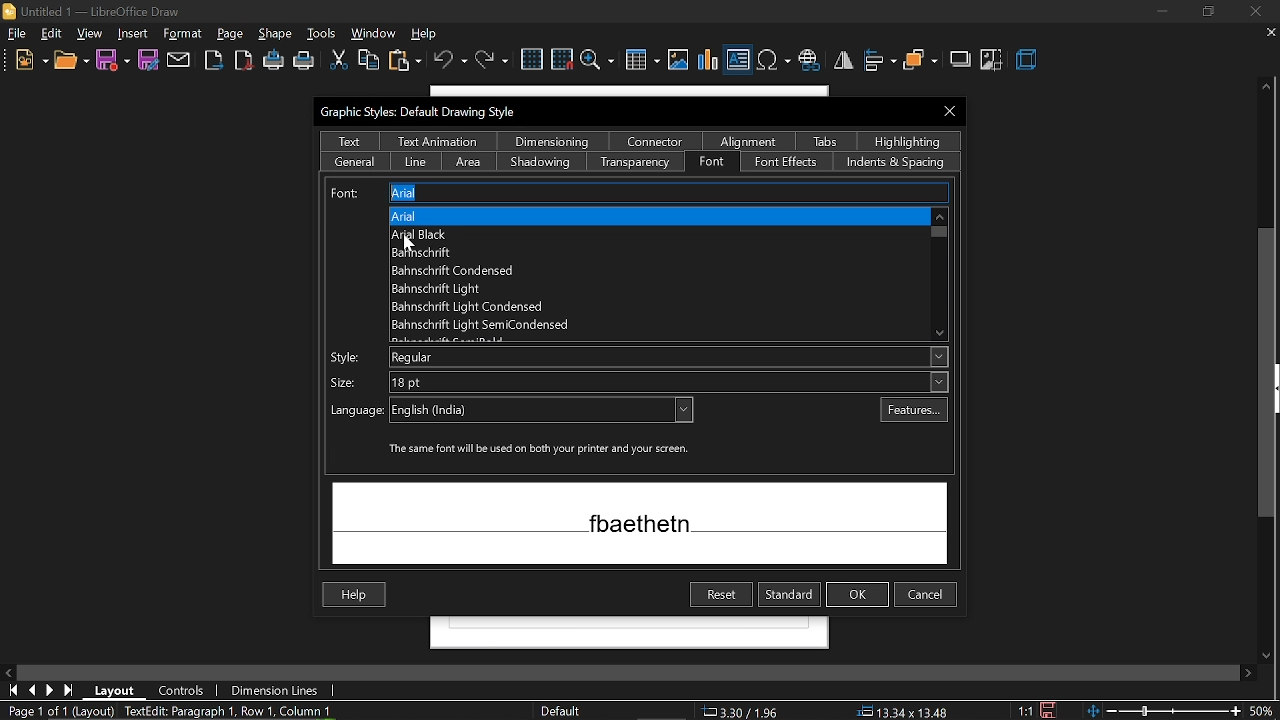 The width and height of the screenshot is (1280, 720). Describe the element at coordinates (404, 62) in the screenshot. I see `paste` at that location.